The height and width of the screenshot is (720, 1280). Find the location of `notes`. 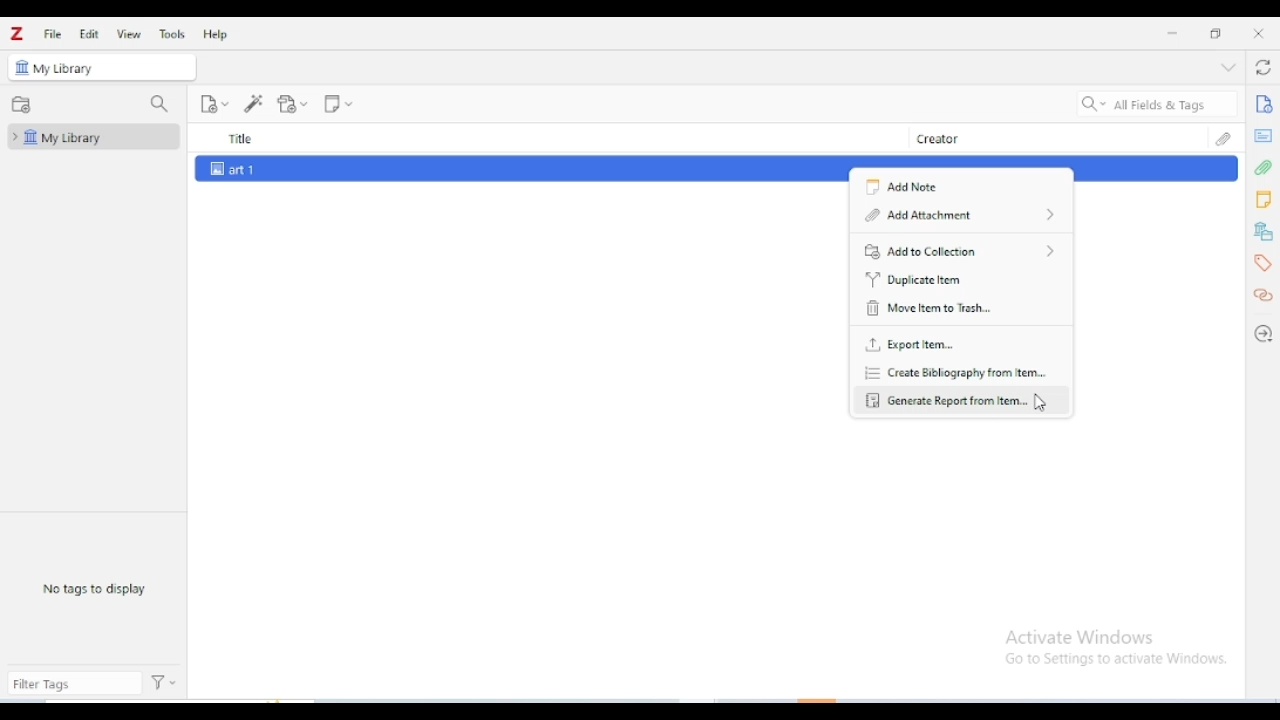

notes is located at coordinates (1263, 200).